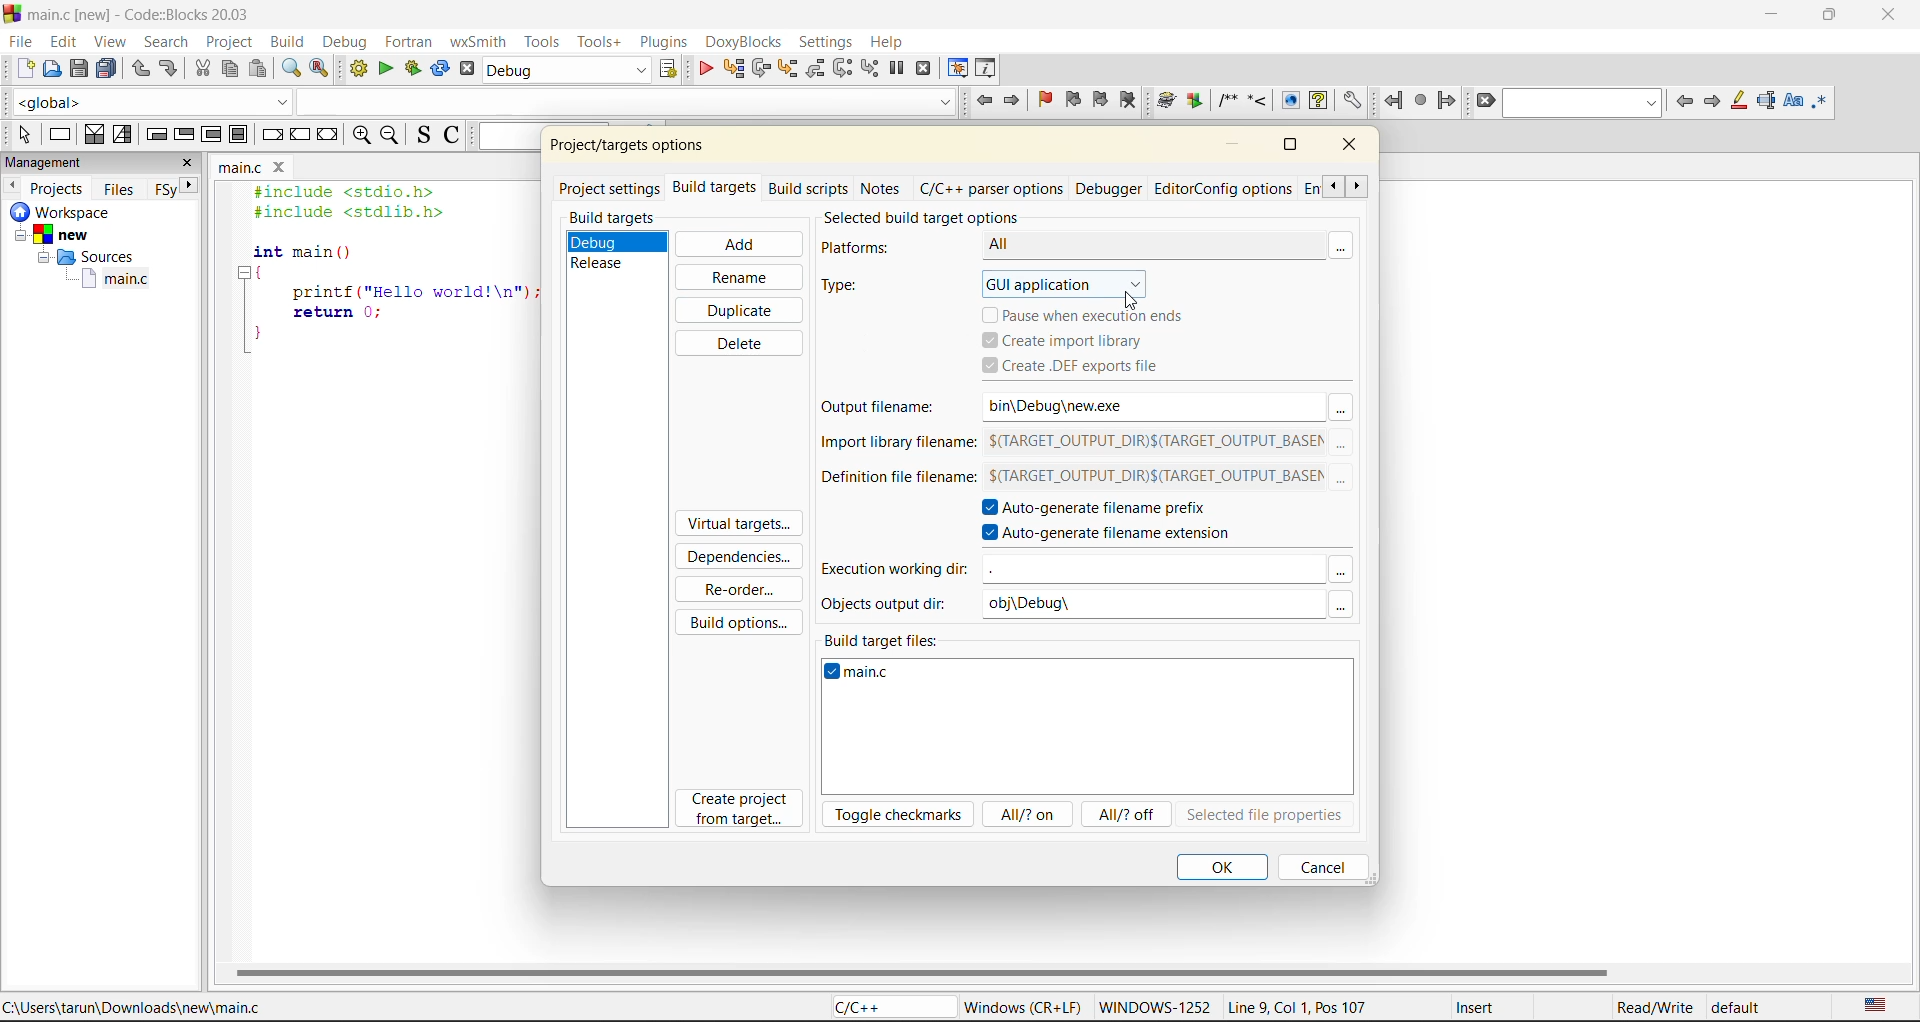 Image resolution: width=1920 pixels, height=1022 pixels. I want to click on various info, so click(988, 66).